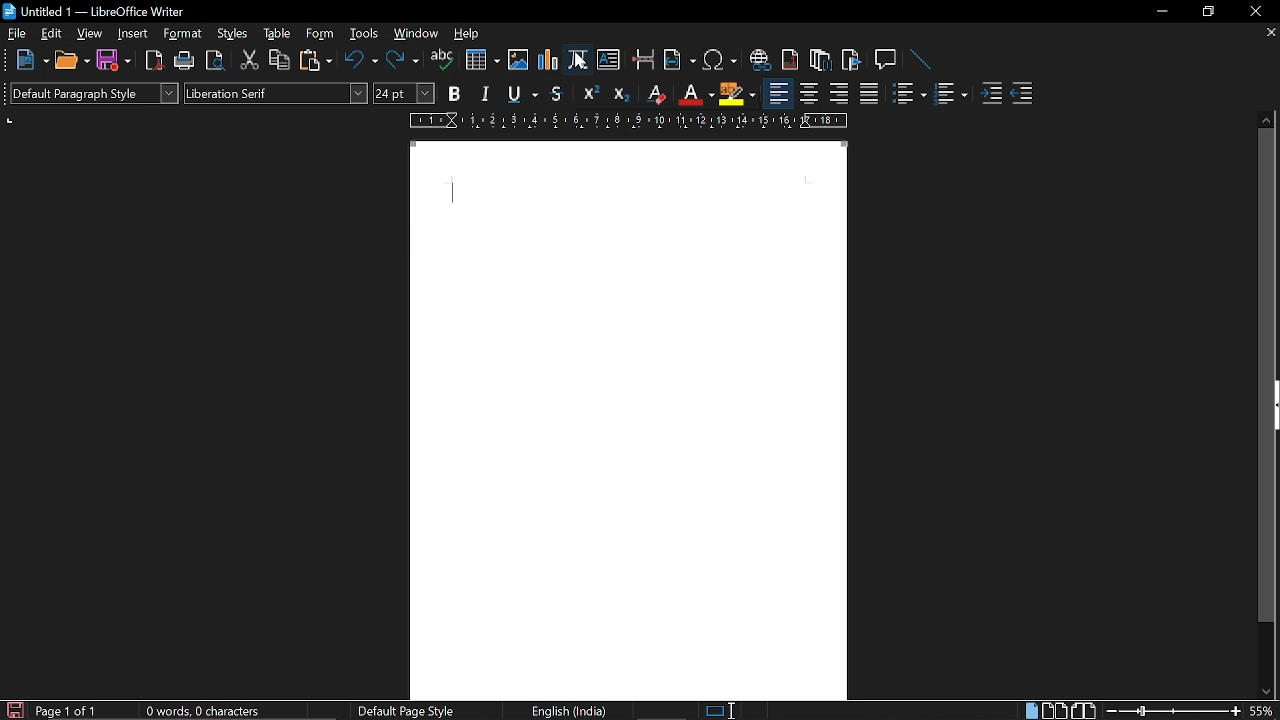 The width and height of the screenshot is (1280, 720). What do you see at coordinates (1055, 710) in the screenshot?
I see `multiple page view` at bounding box center [1055, 710].